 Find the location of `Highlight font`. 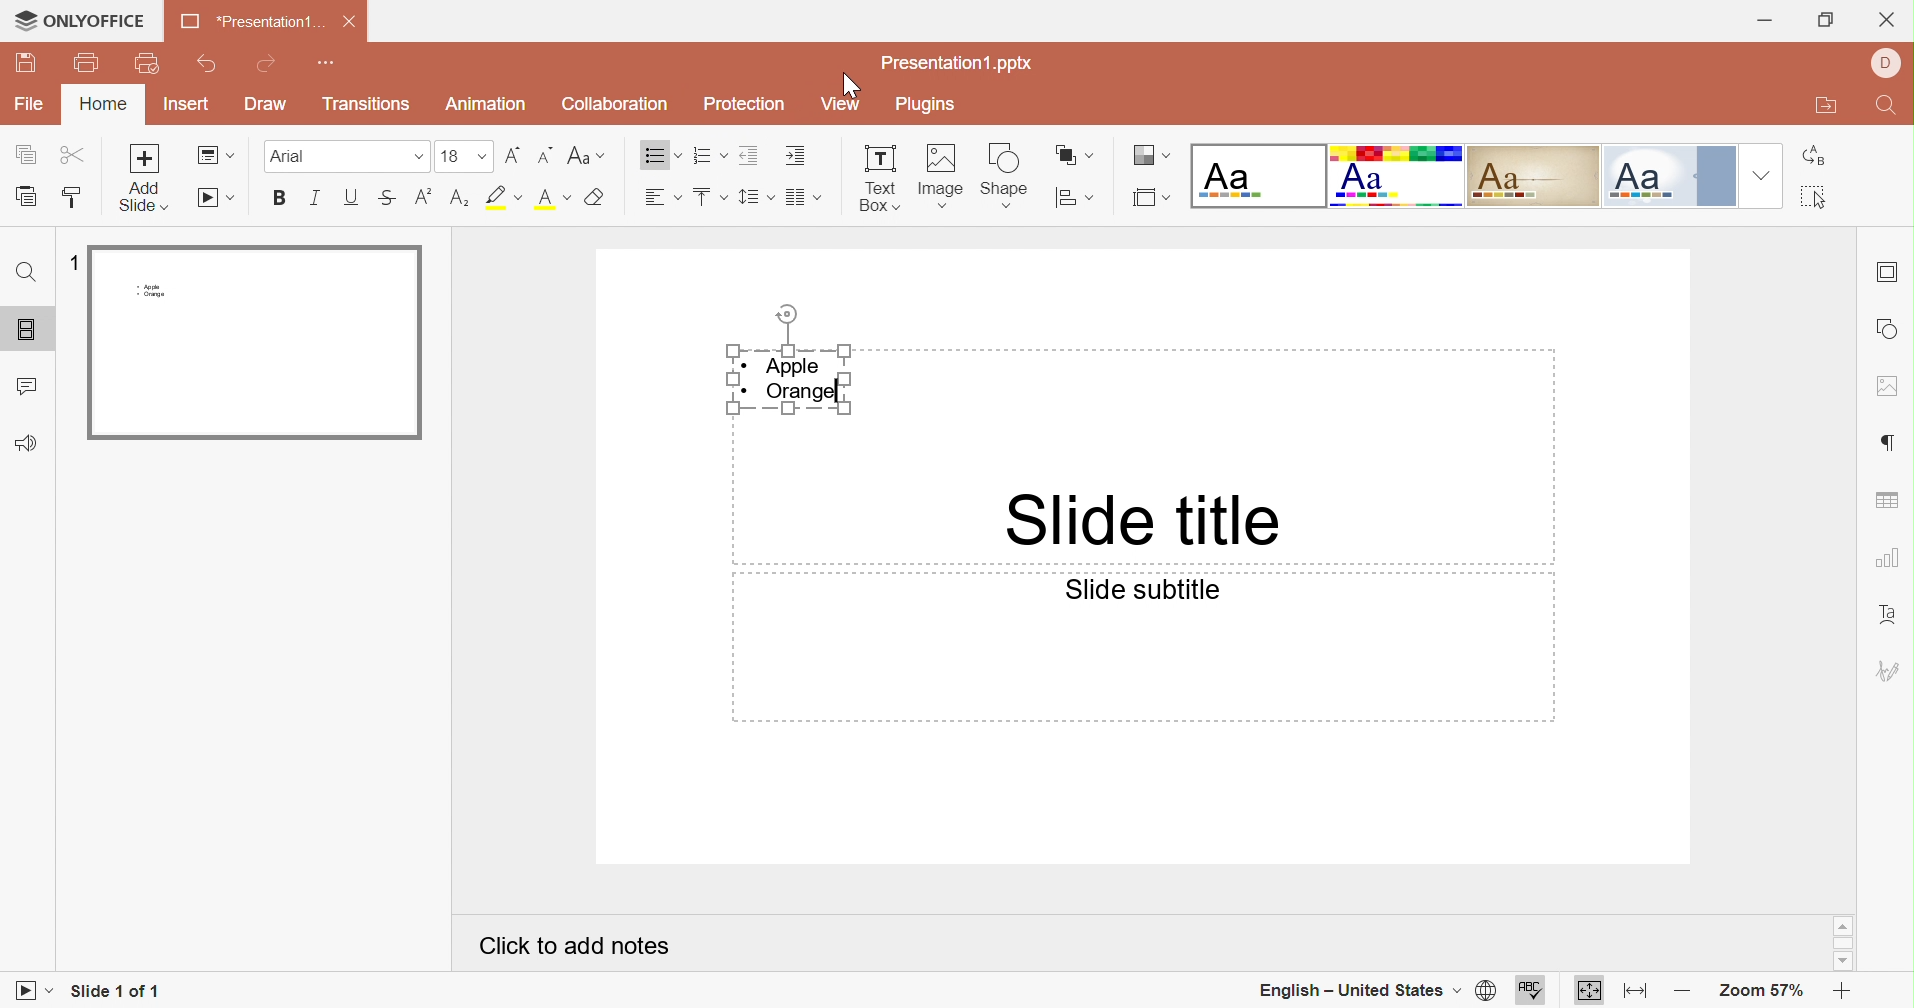

Highlight font is located at coordinates (505, 198).